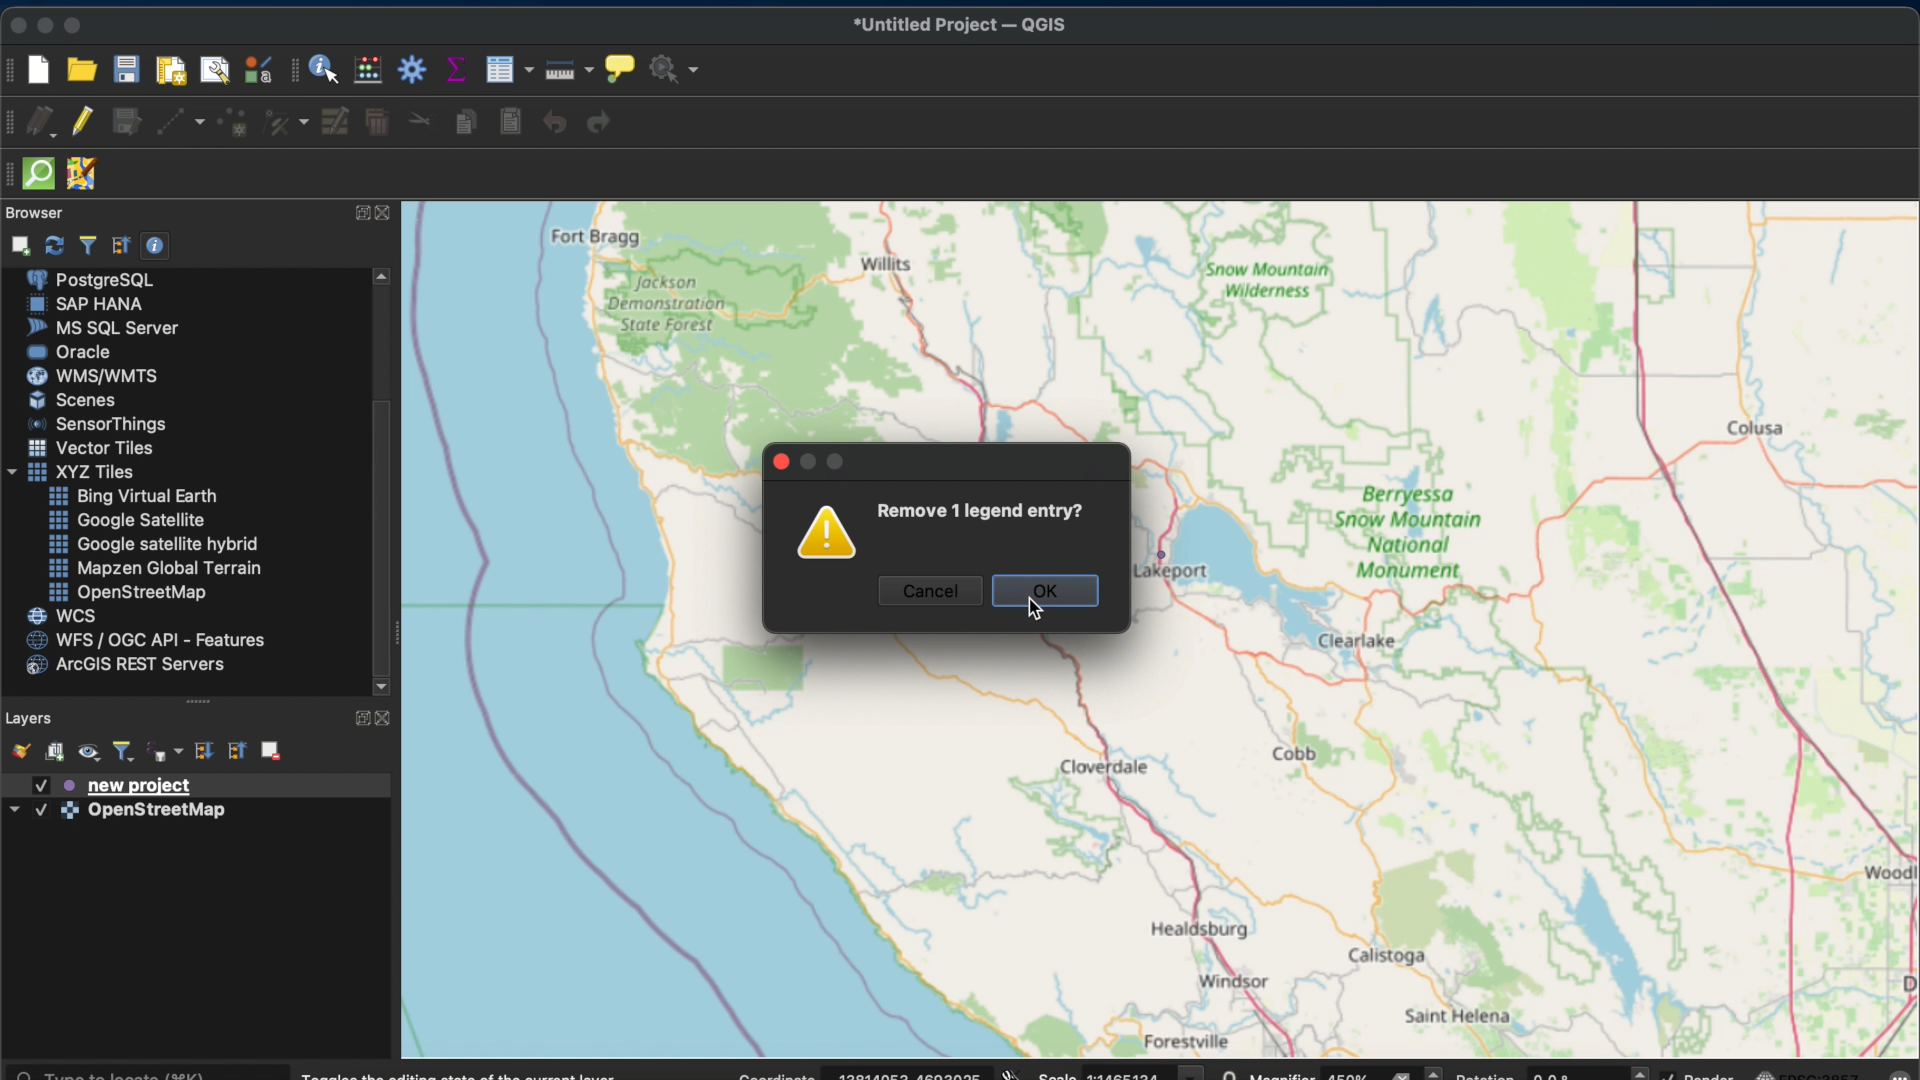 The height and width of the screenshot is (1080, 1920). I want to click on enable/ disable properties widget, so click(155, 245).